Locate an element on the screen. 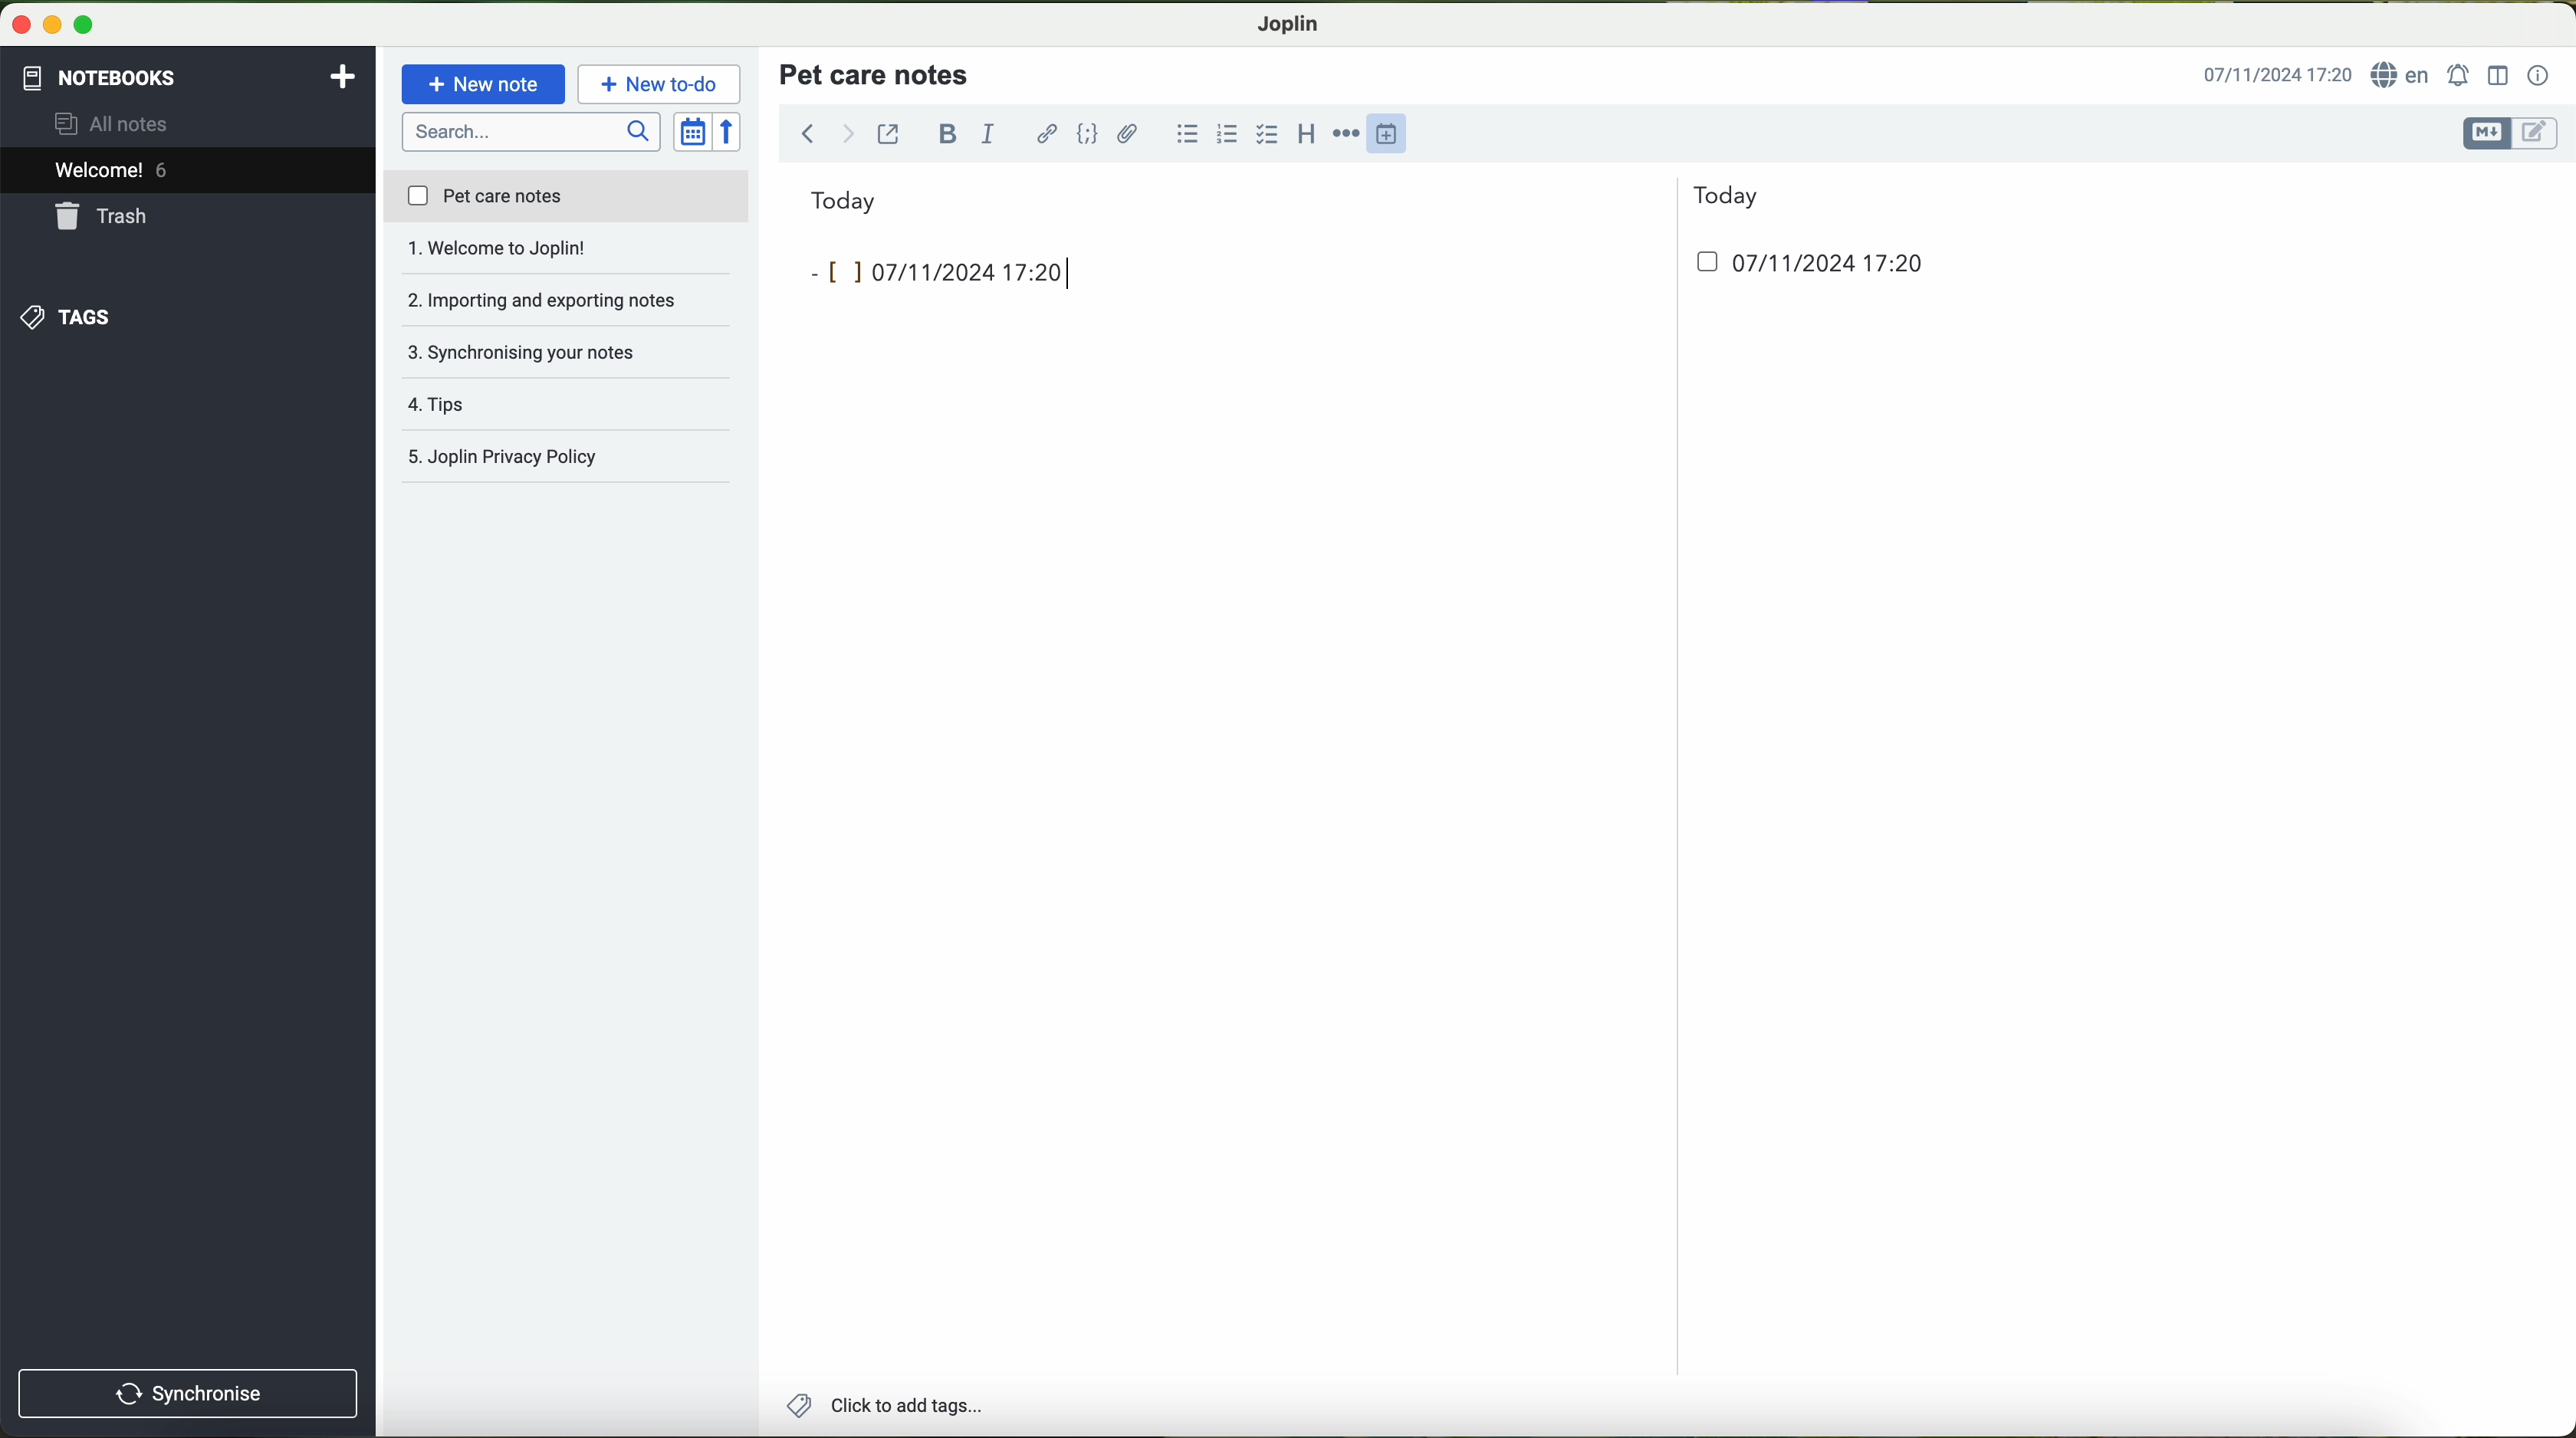  note properties is located at coordinates (2539, 76).